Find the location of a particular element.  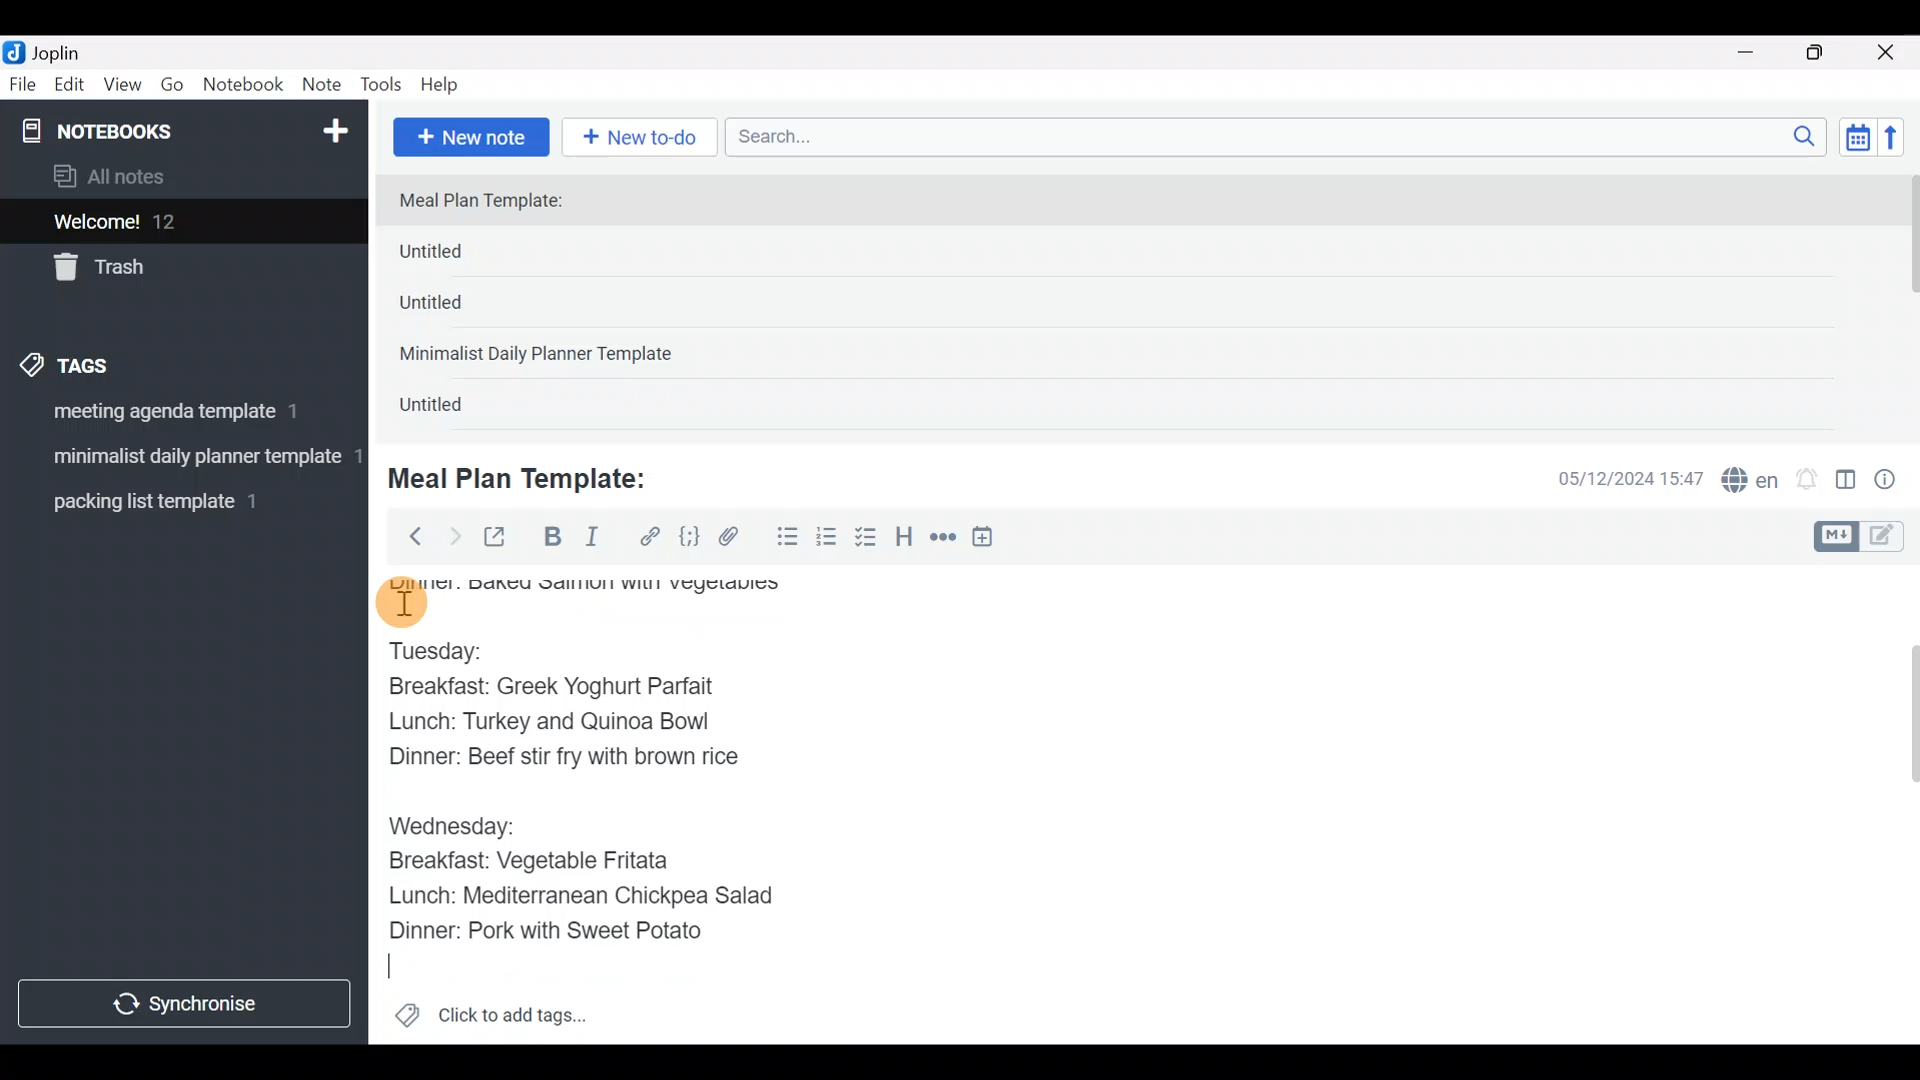

Joplin is located at coordinates (69, 50).